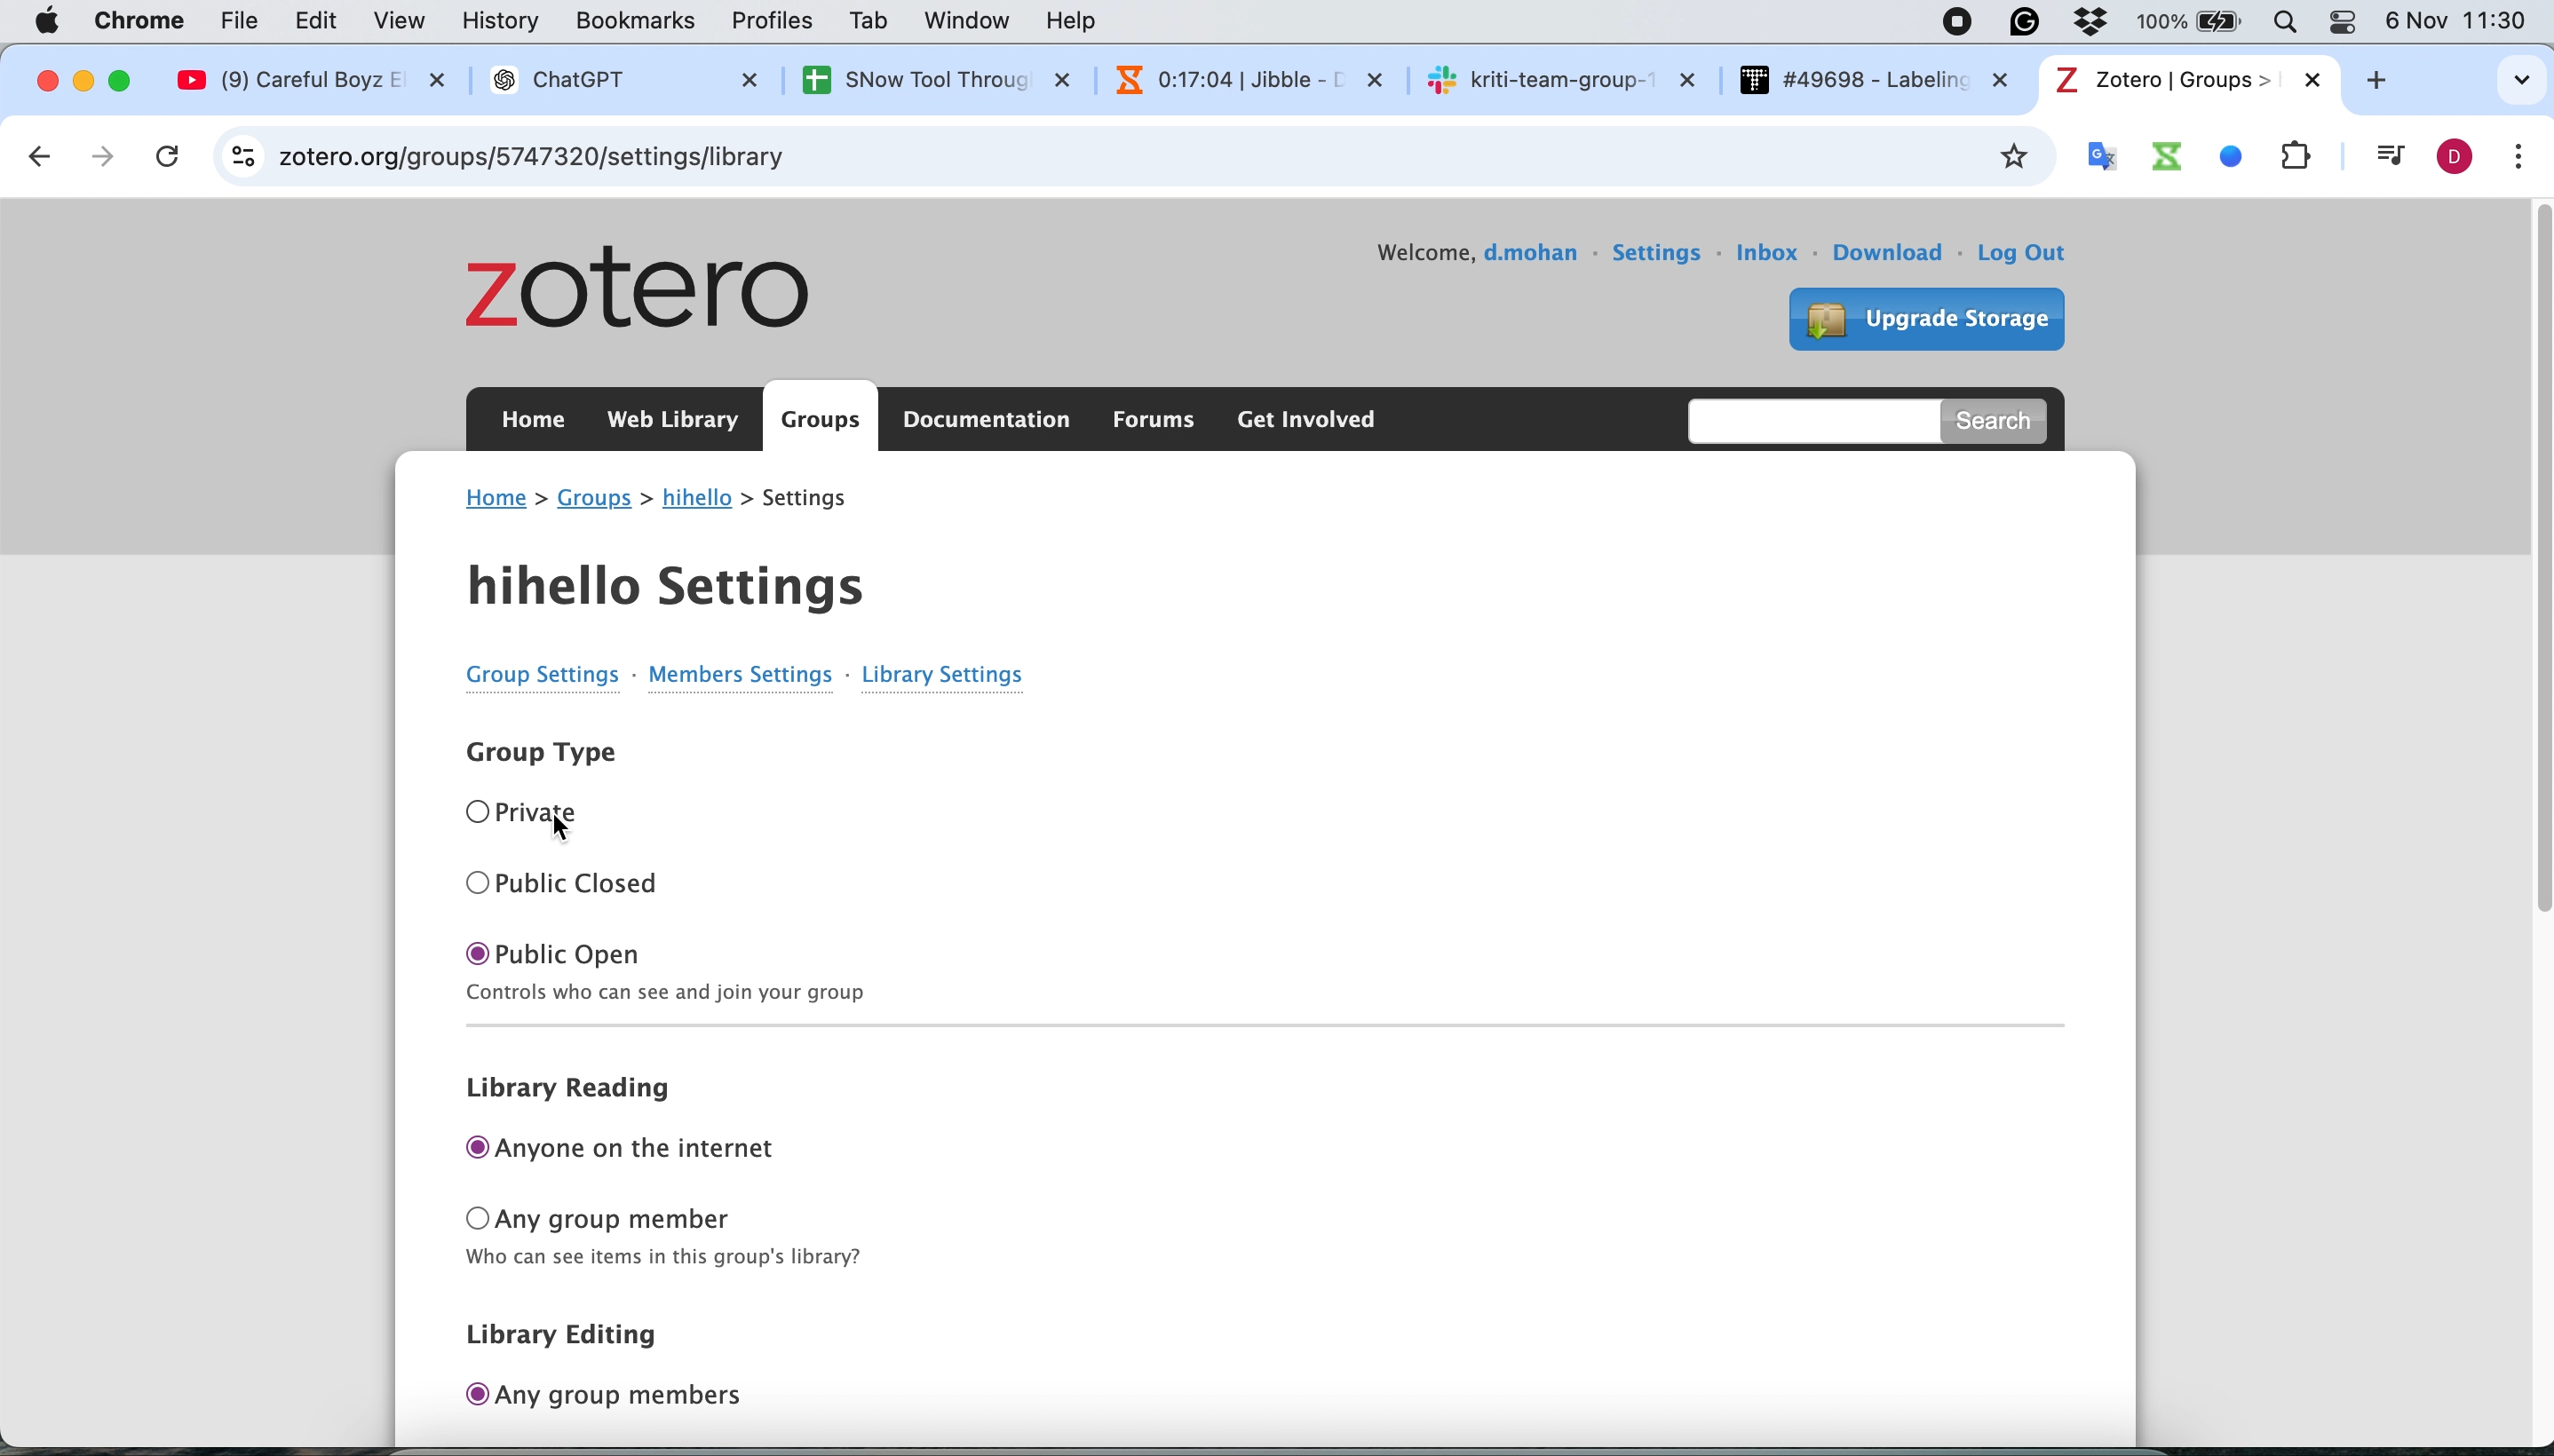 The height and width of the screenshot is (1456, 2554). What do you see at coordinates (518, 675) in the screenshot?
I see `Group Settings` at bounding box center [518, 675].